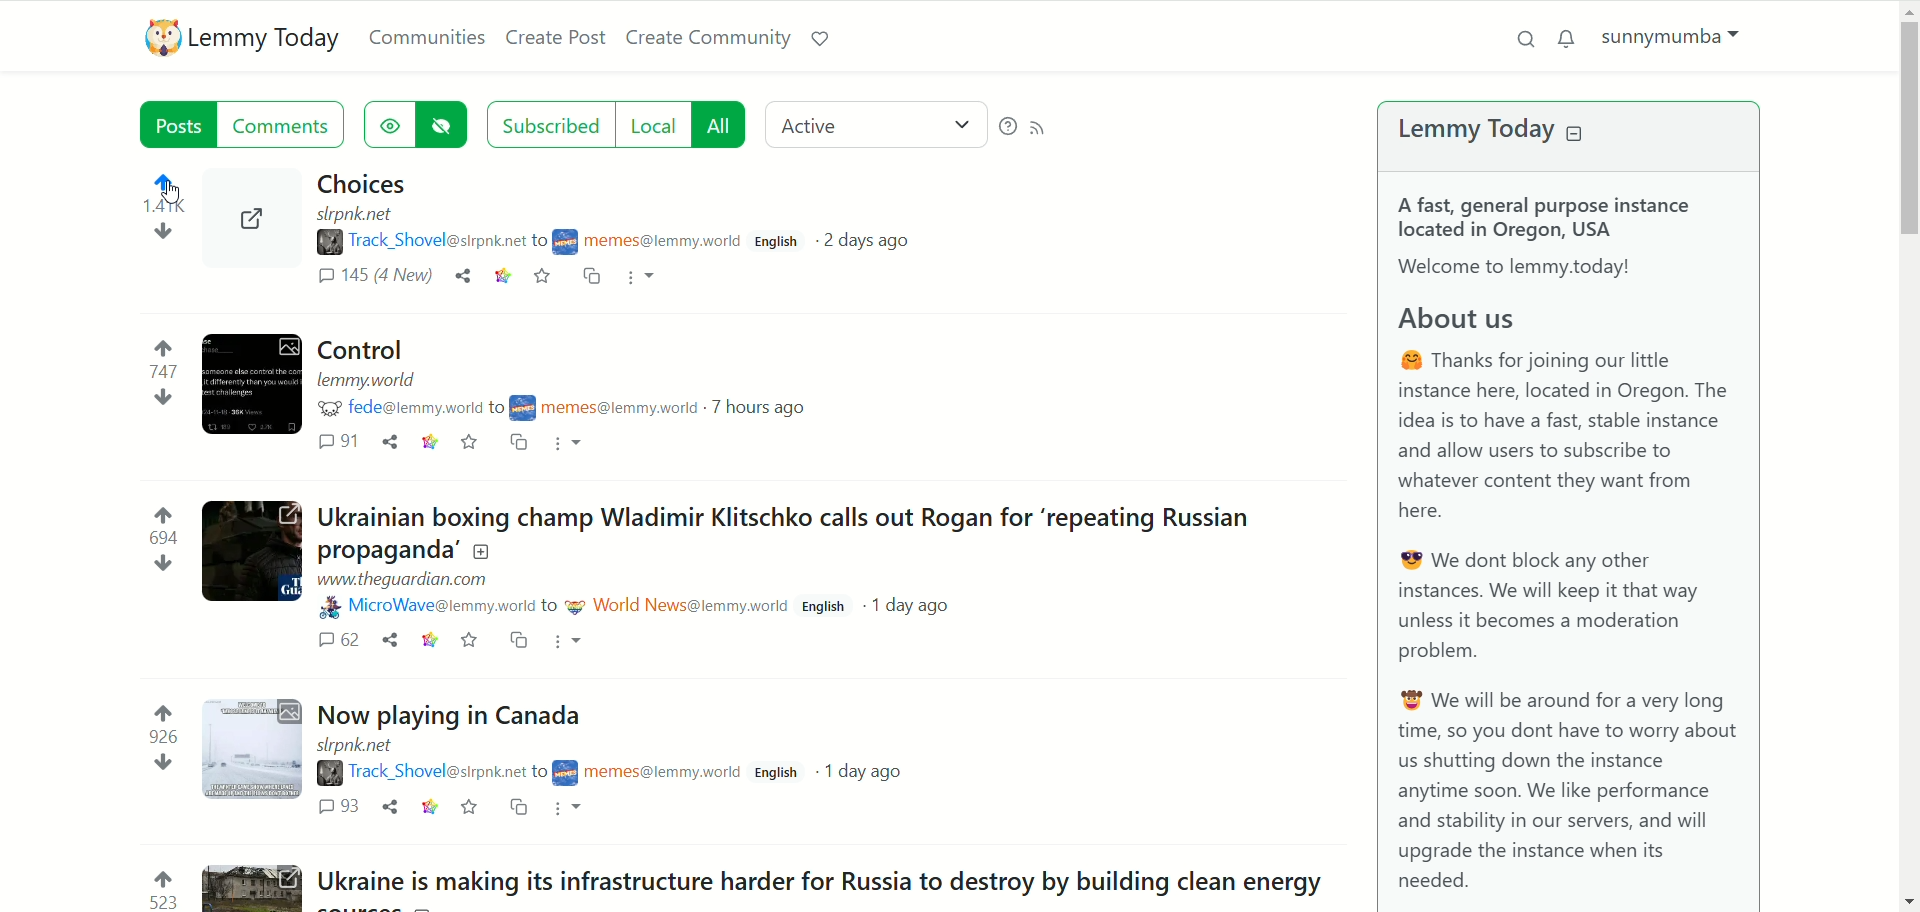  I want to click on English, so click(782, 242).